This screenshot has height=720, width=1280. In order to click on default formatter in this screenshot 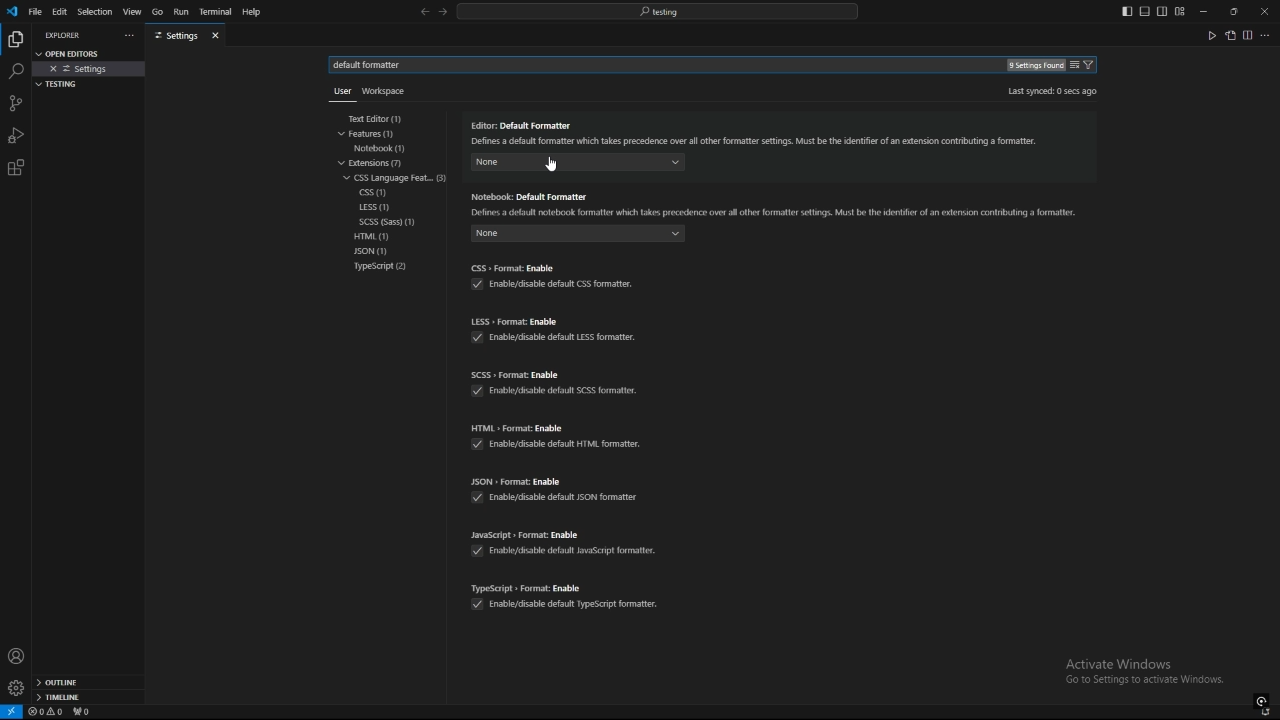, I will do `click(374, 65)`.